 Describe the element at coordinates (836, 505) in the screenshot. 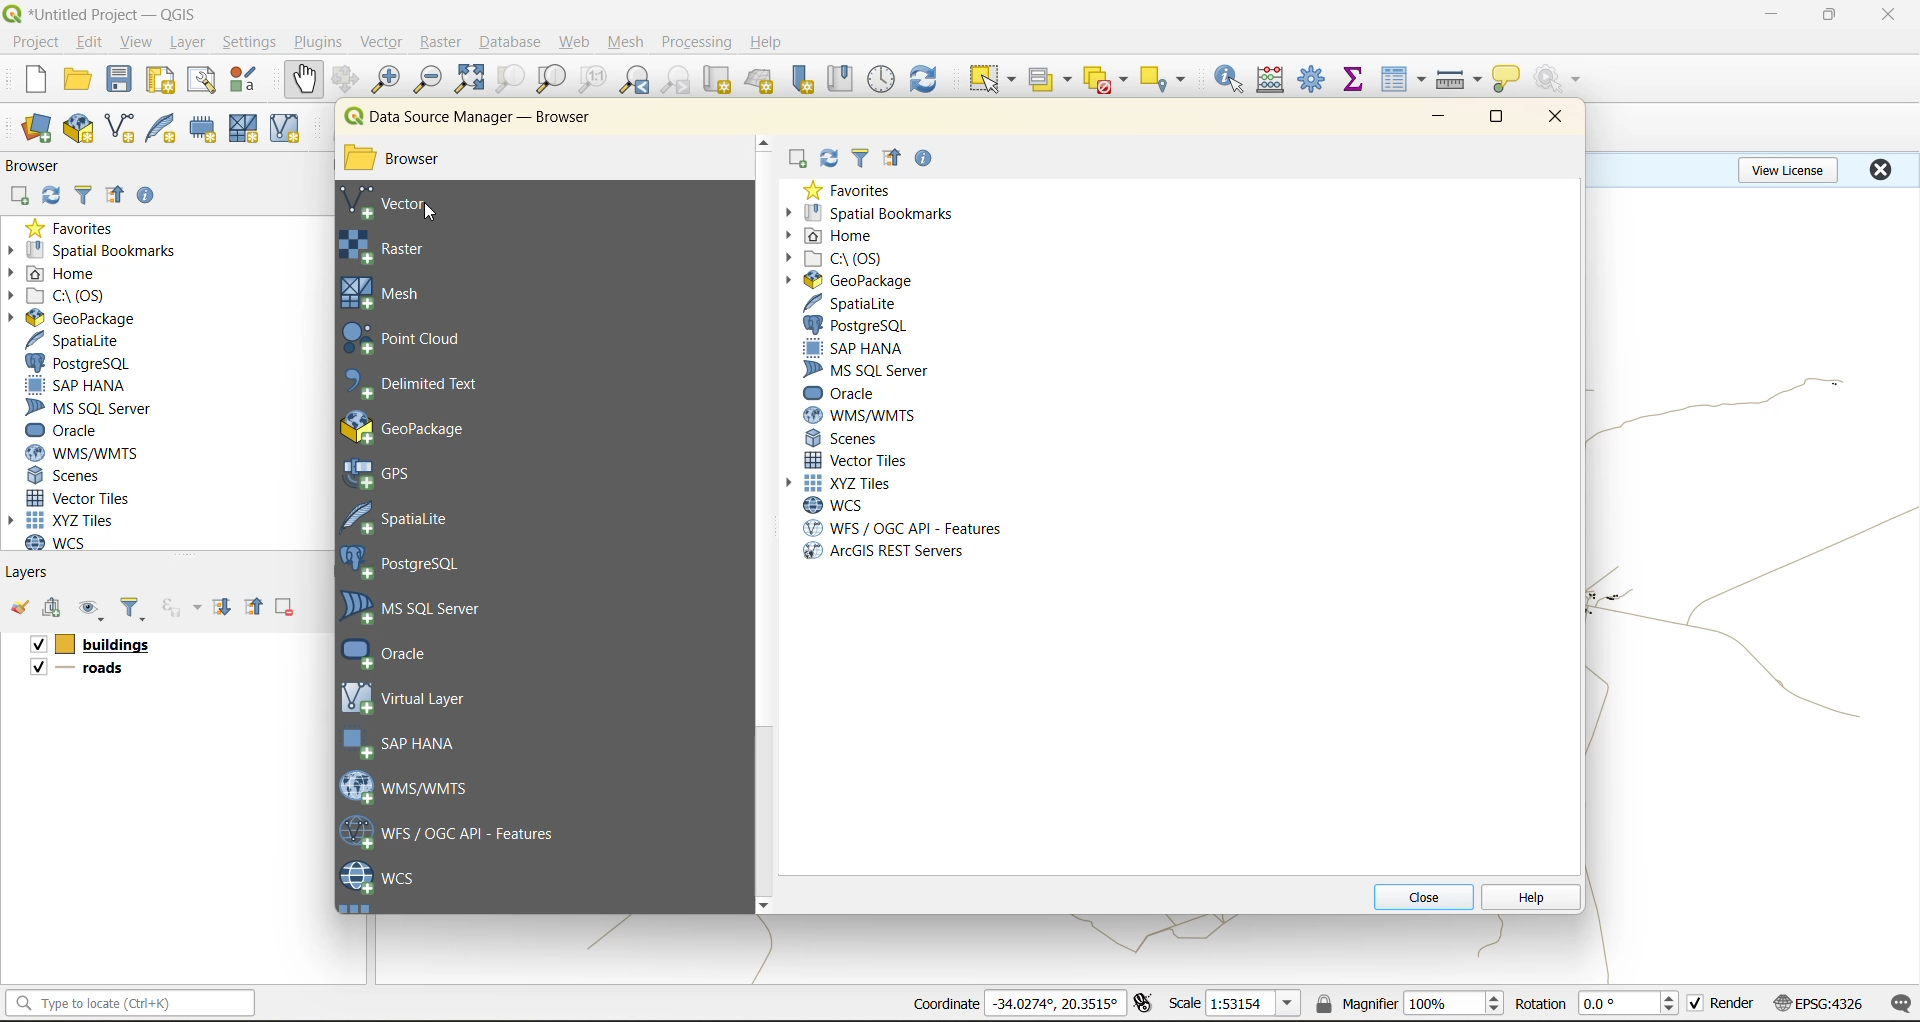

I see `wcs` at that location.